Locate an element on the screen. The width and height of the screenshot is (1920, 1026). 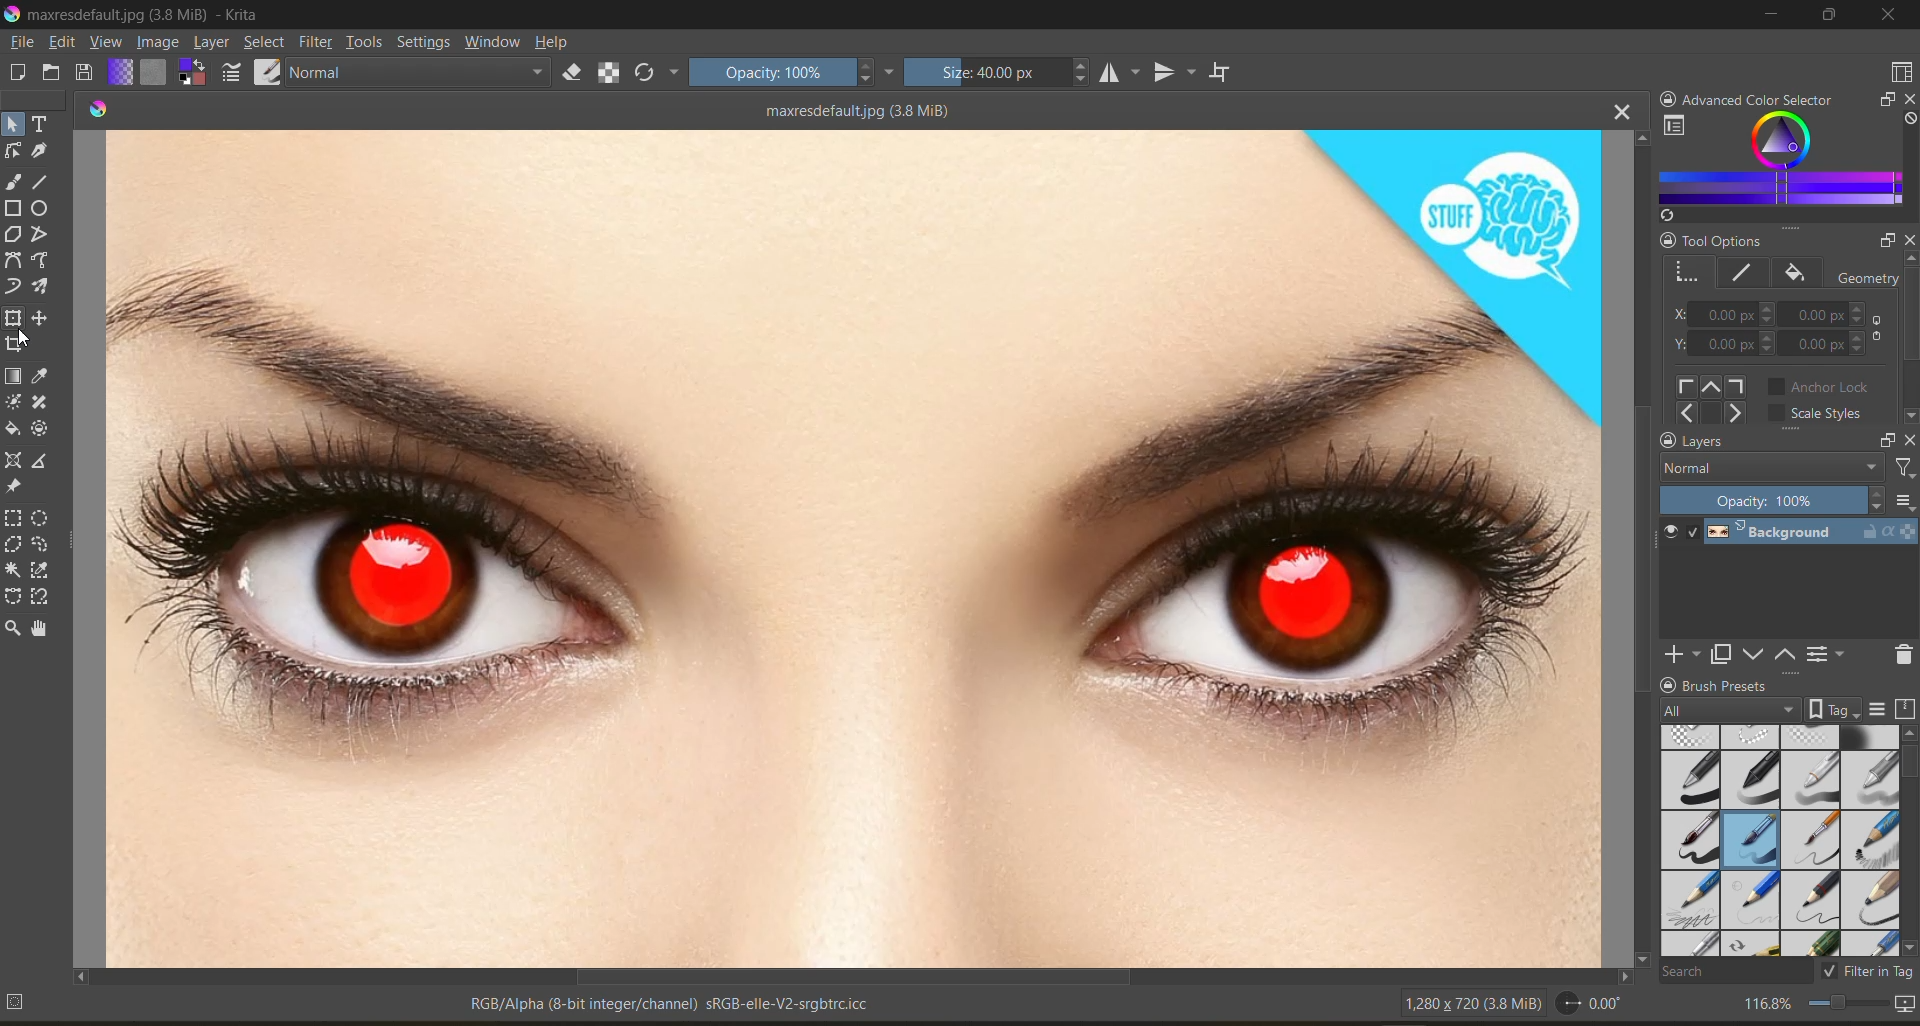
Cursor is located at coordinates (25, 341).